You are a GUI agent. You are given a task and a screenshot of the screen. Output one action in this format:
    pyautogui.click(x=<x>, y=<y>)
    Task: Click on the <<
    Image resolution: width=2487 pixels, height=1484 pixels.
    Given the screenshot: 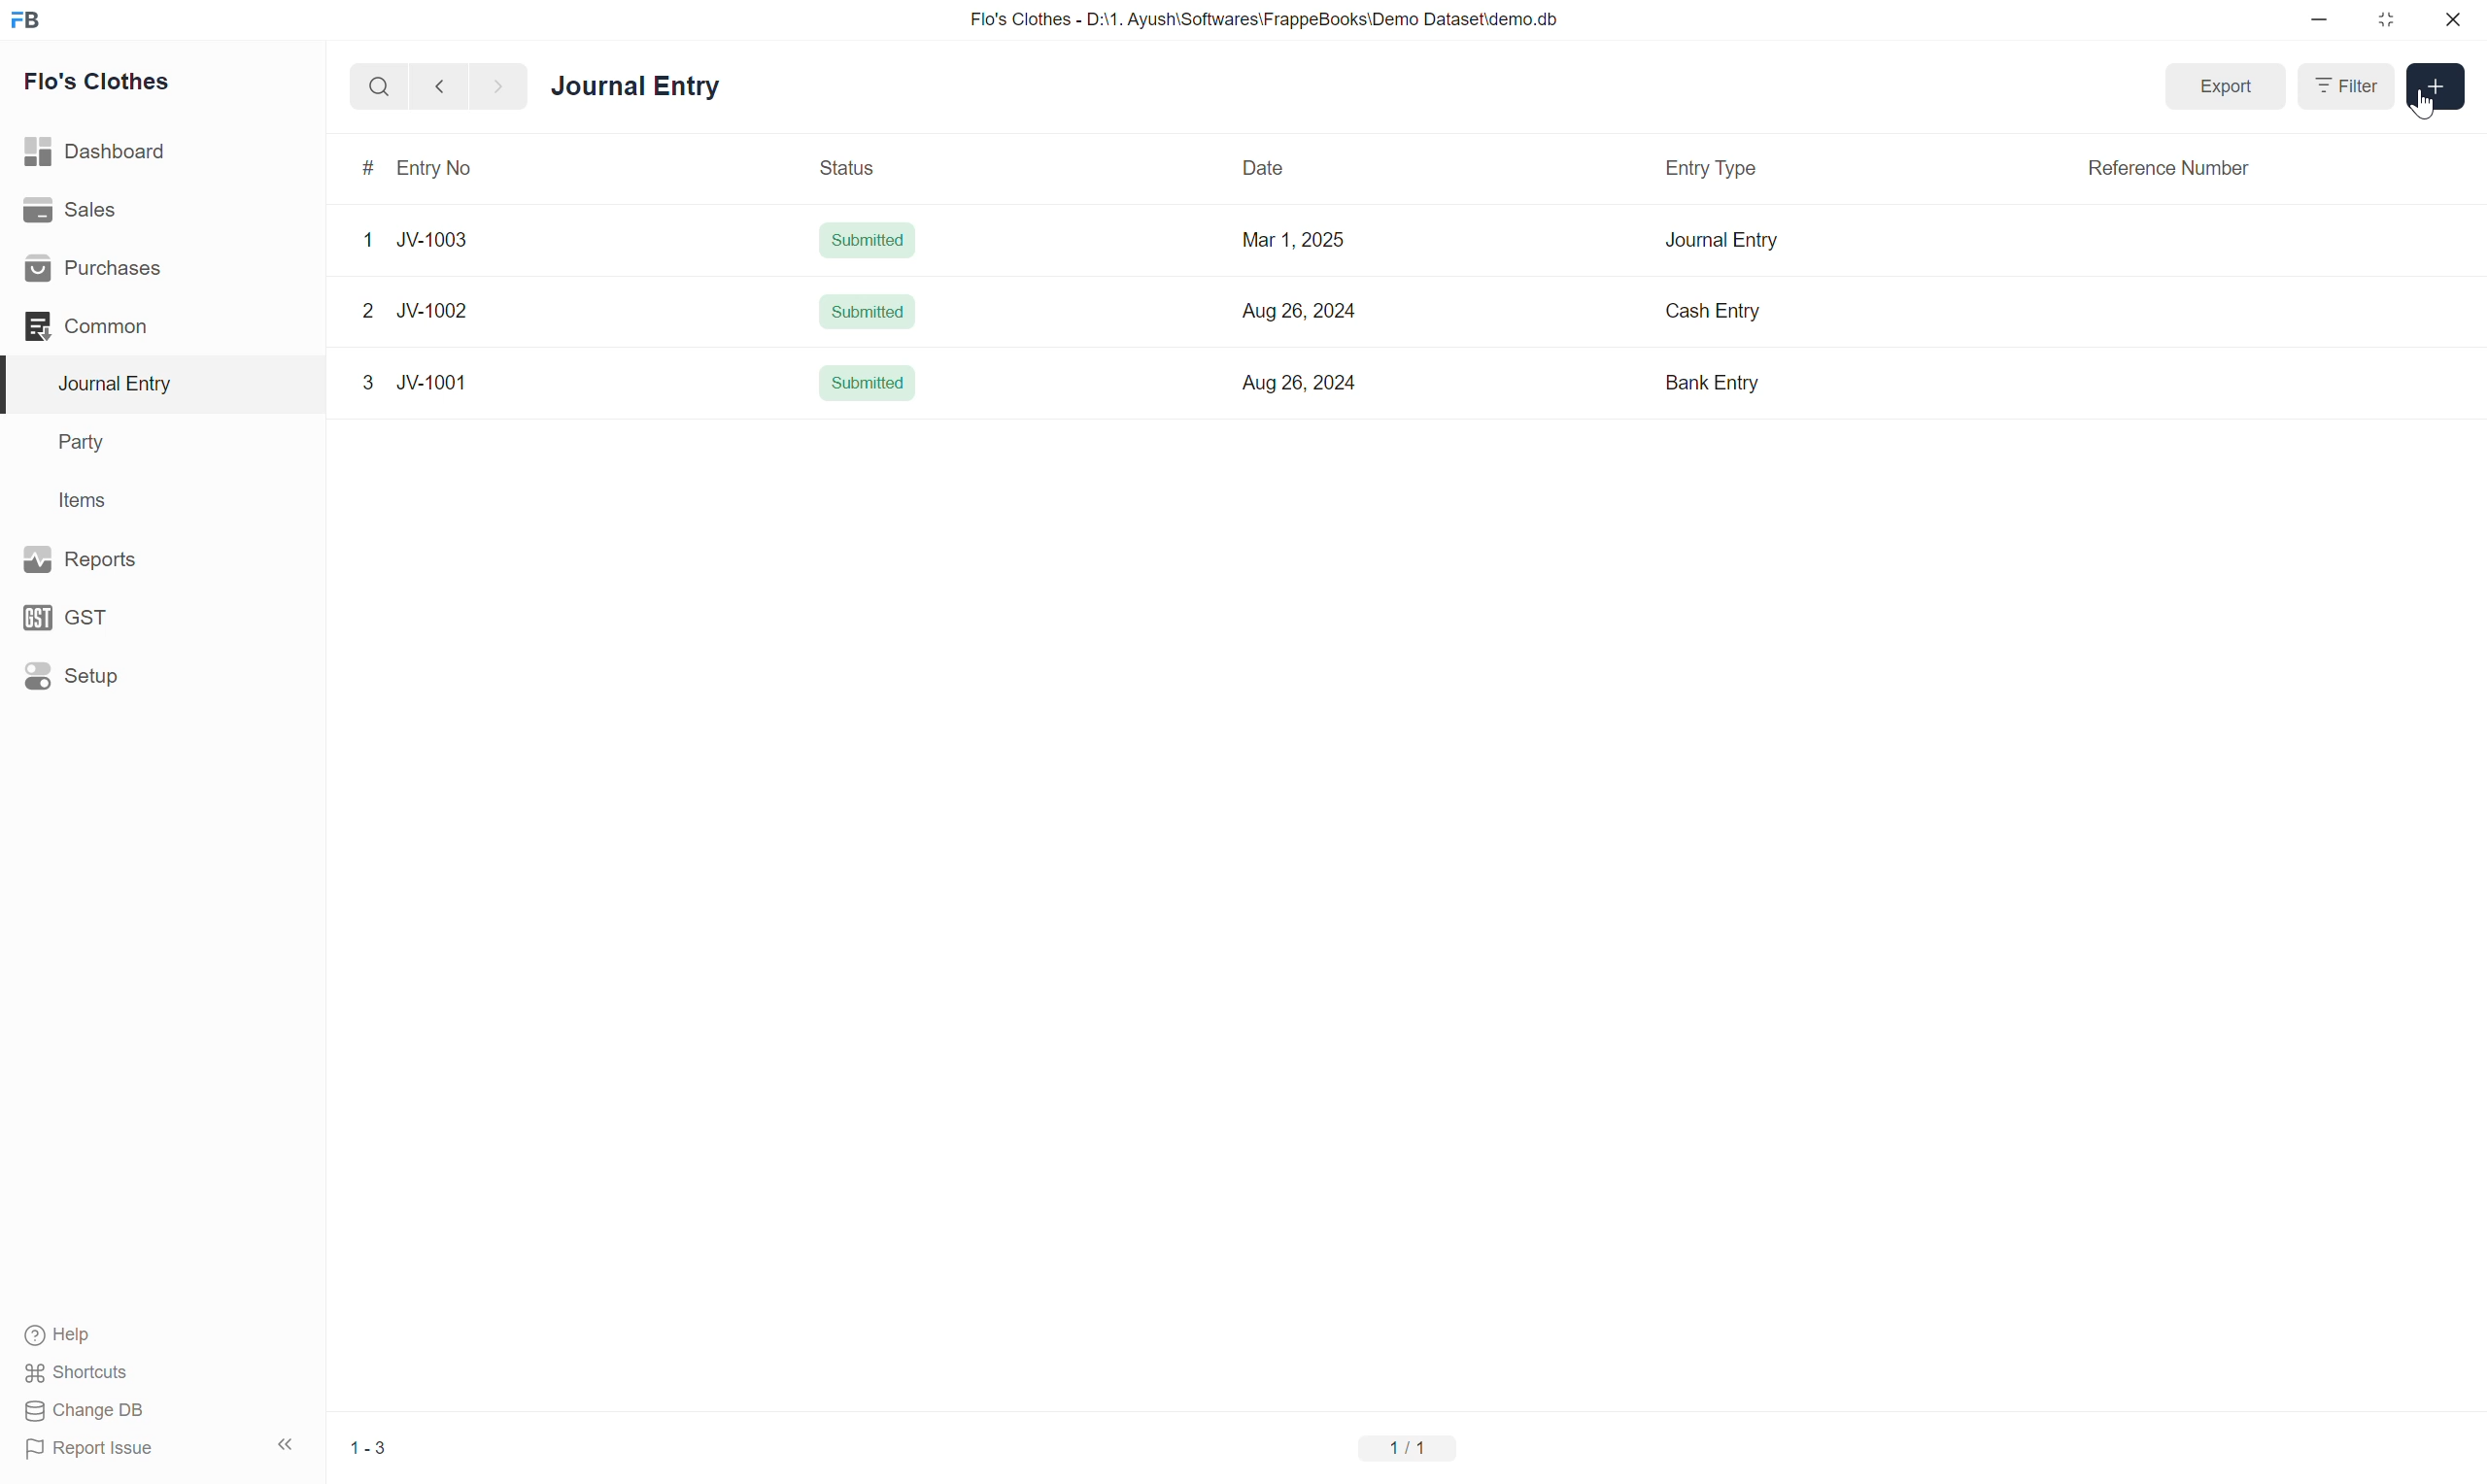 What is the action you would take?
    pyautogui.click(x=285, y=1445)
    